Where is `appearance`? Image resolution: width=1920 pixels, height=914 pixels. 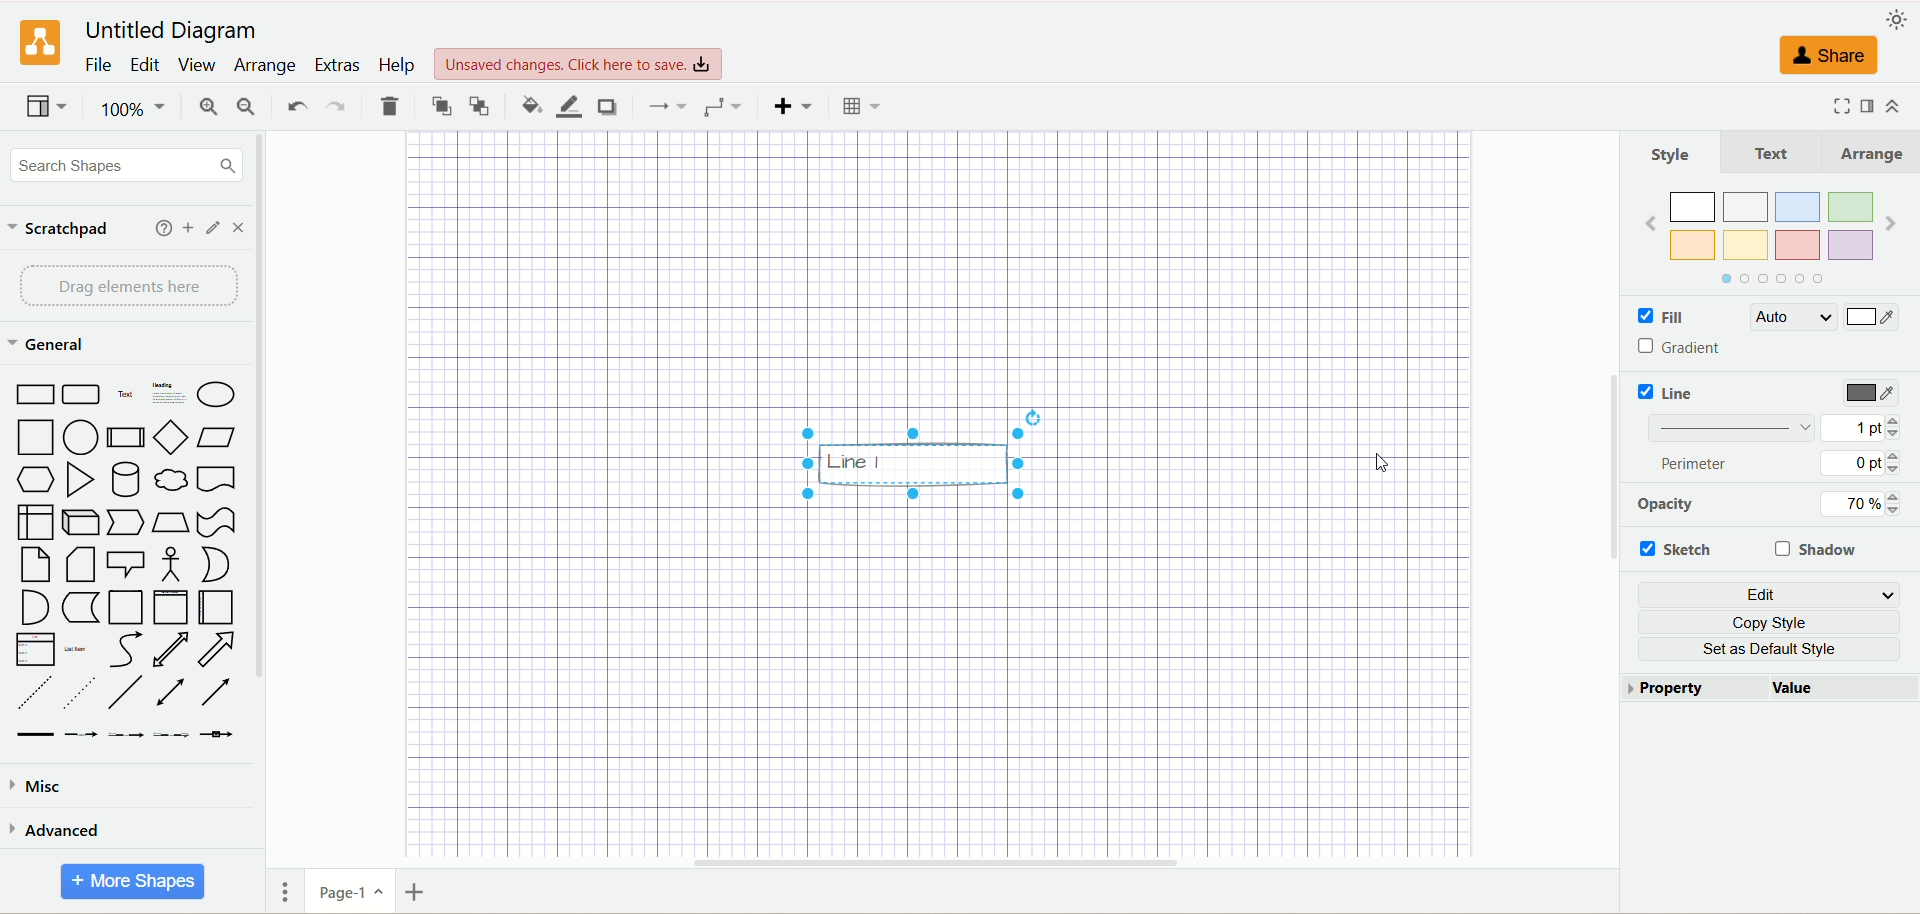 appearance is located at coordinates (1895, 19).